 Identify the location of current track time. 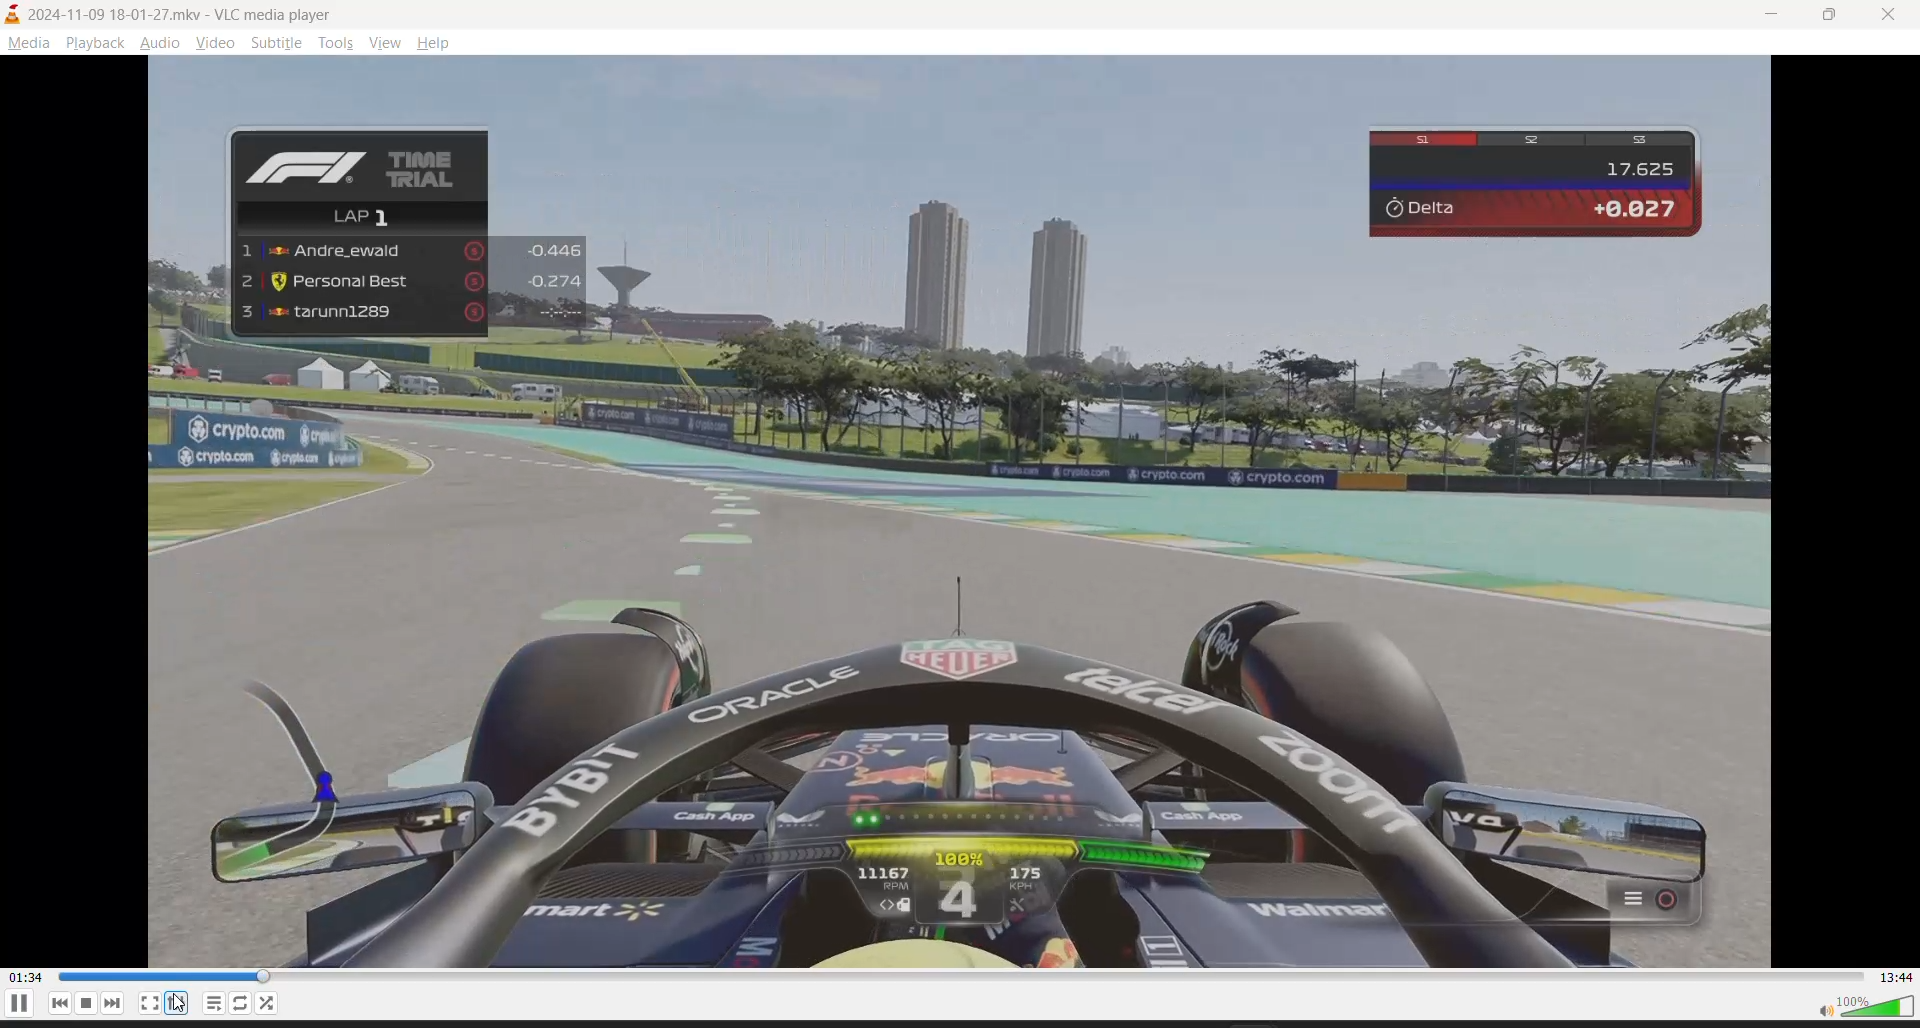
(26, 977).